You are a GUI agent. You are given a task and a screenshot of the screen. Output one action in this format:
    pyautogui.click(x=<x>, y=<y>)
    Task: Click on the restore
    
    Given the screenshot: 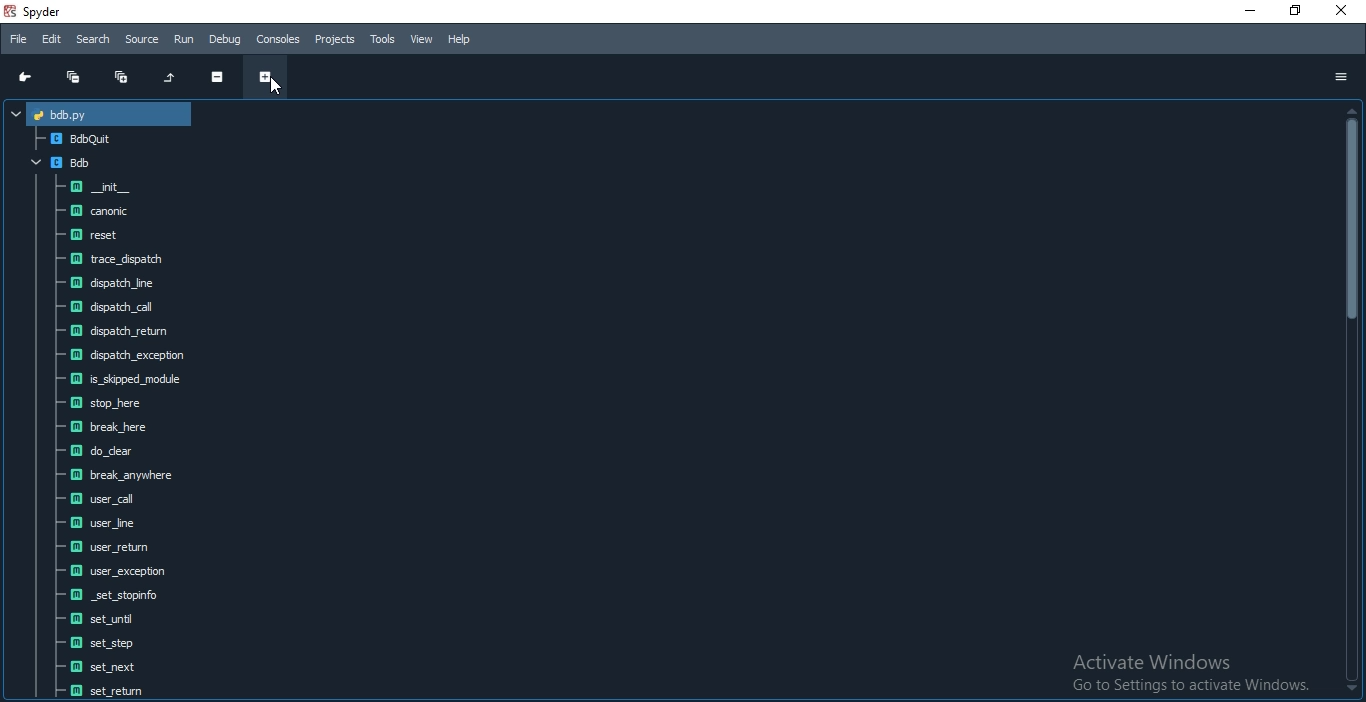 What is the action you would take?
    pyautogui.click(x=1291, y=14)
    